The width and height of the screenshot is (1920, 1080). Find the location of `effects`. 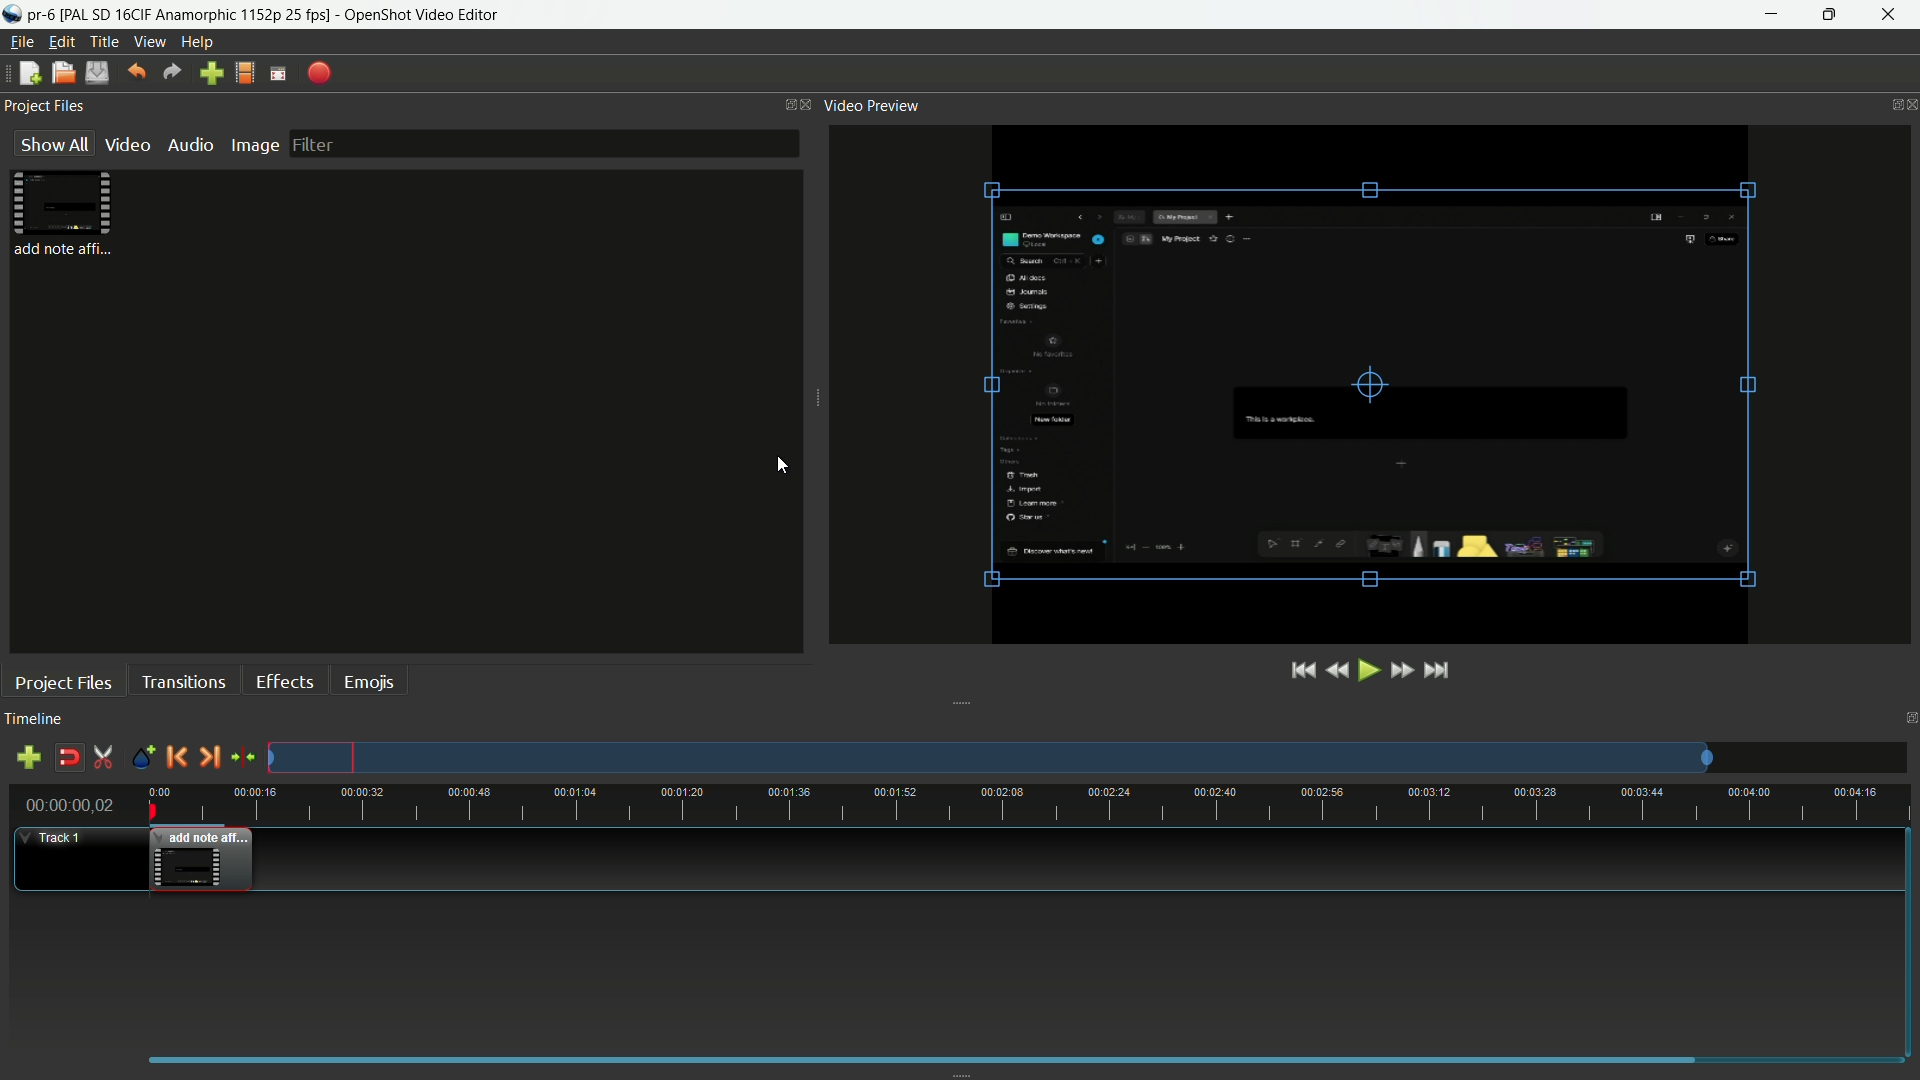

effects is located at coordinates (285, 681).